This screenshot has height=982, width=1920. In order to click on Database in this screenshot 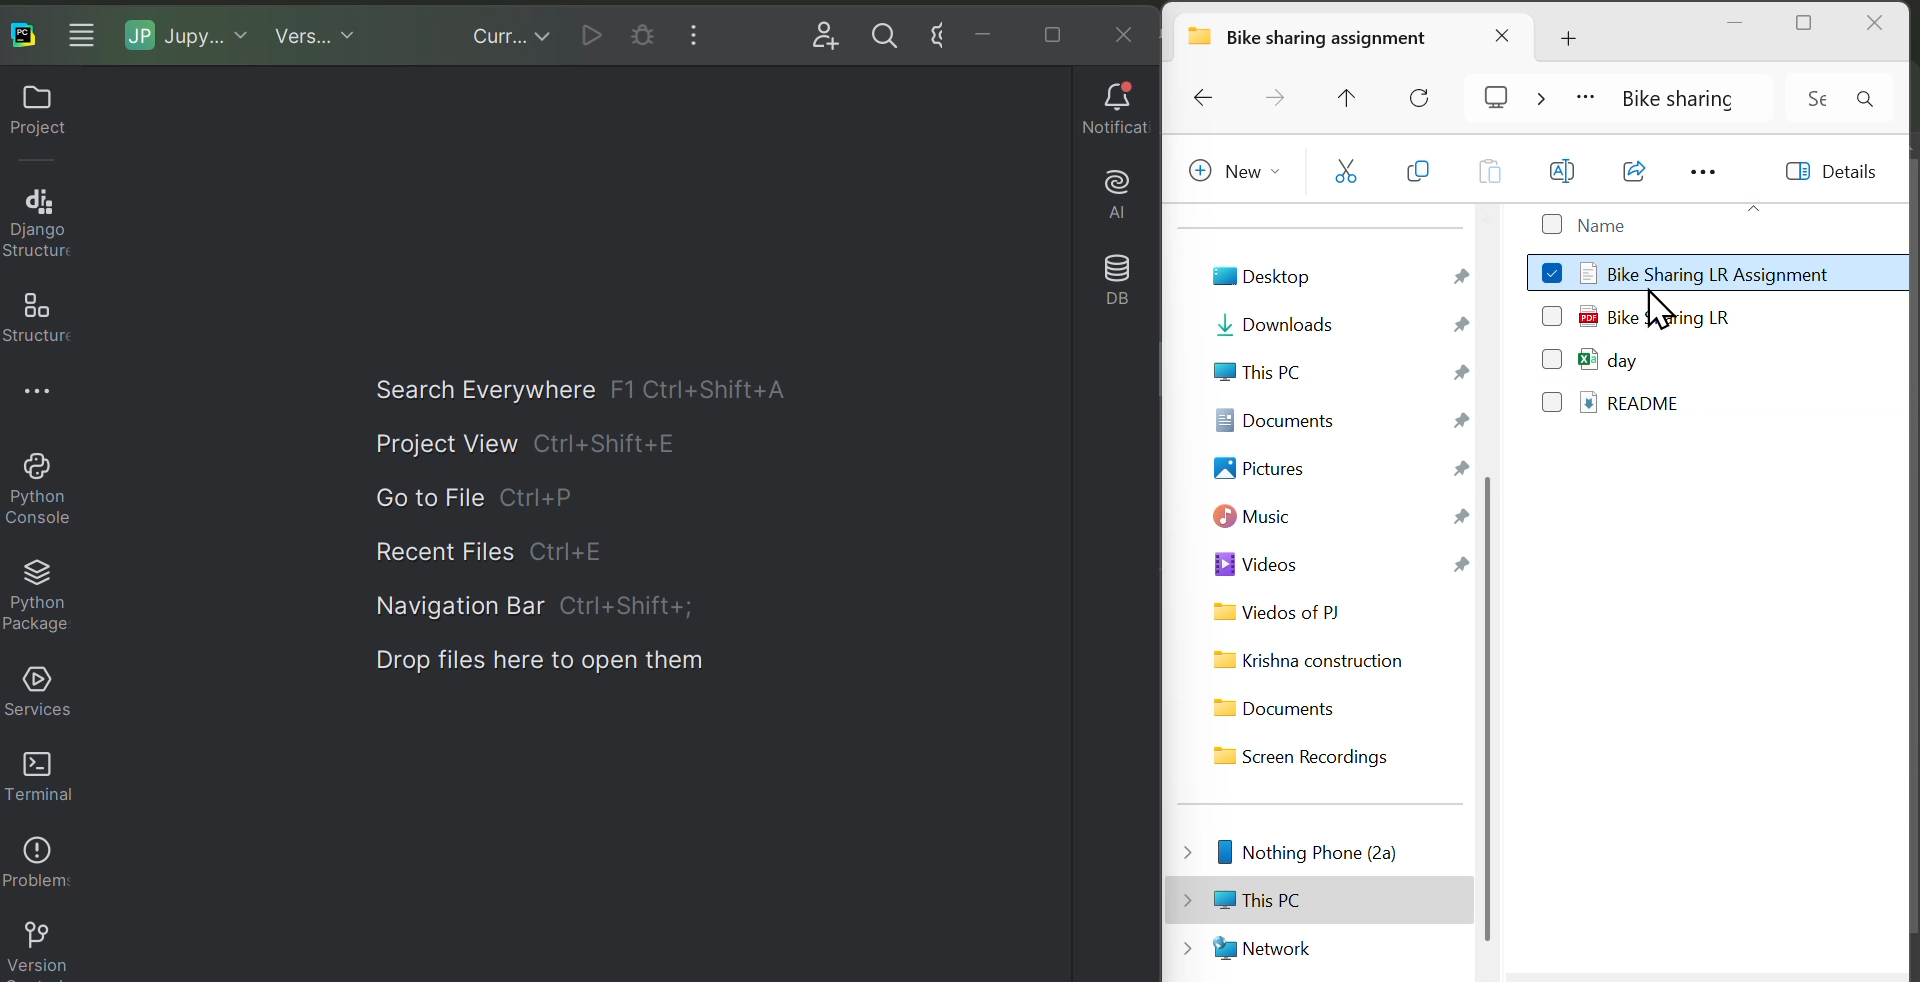, I will do `click(1108, 277)`.